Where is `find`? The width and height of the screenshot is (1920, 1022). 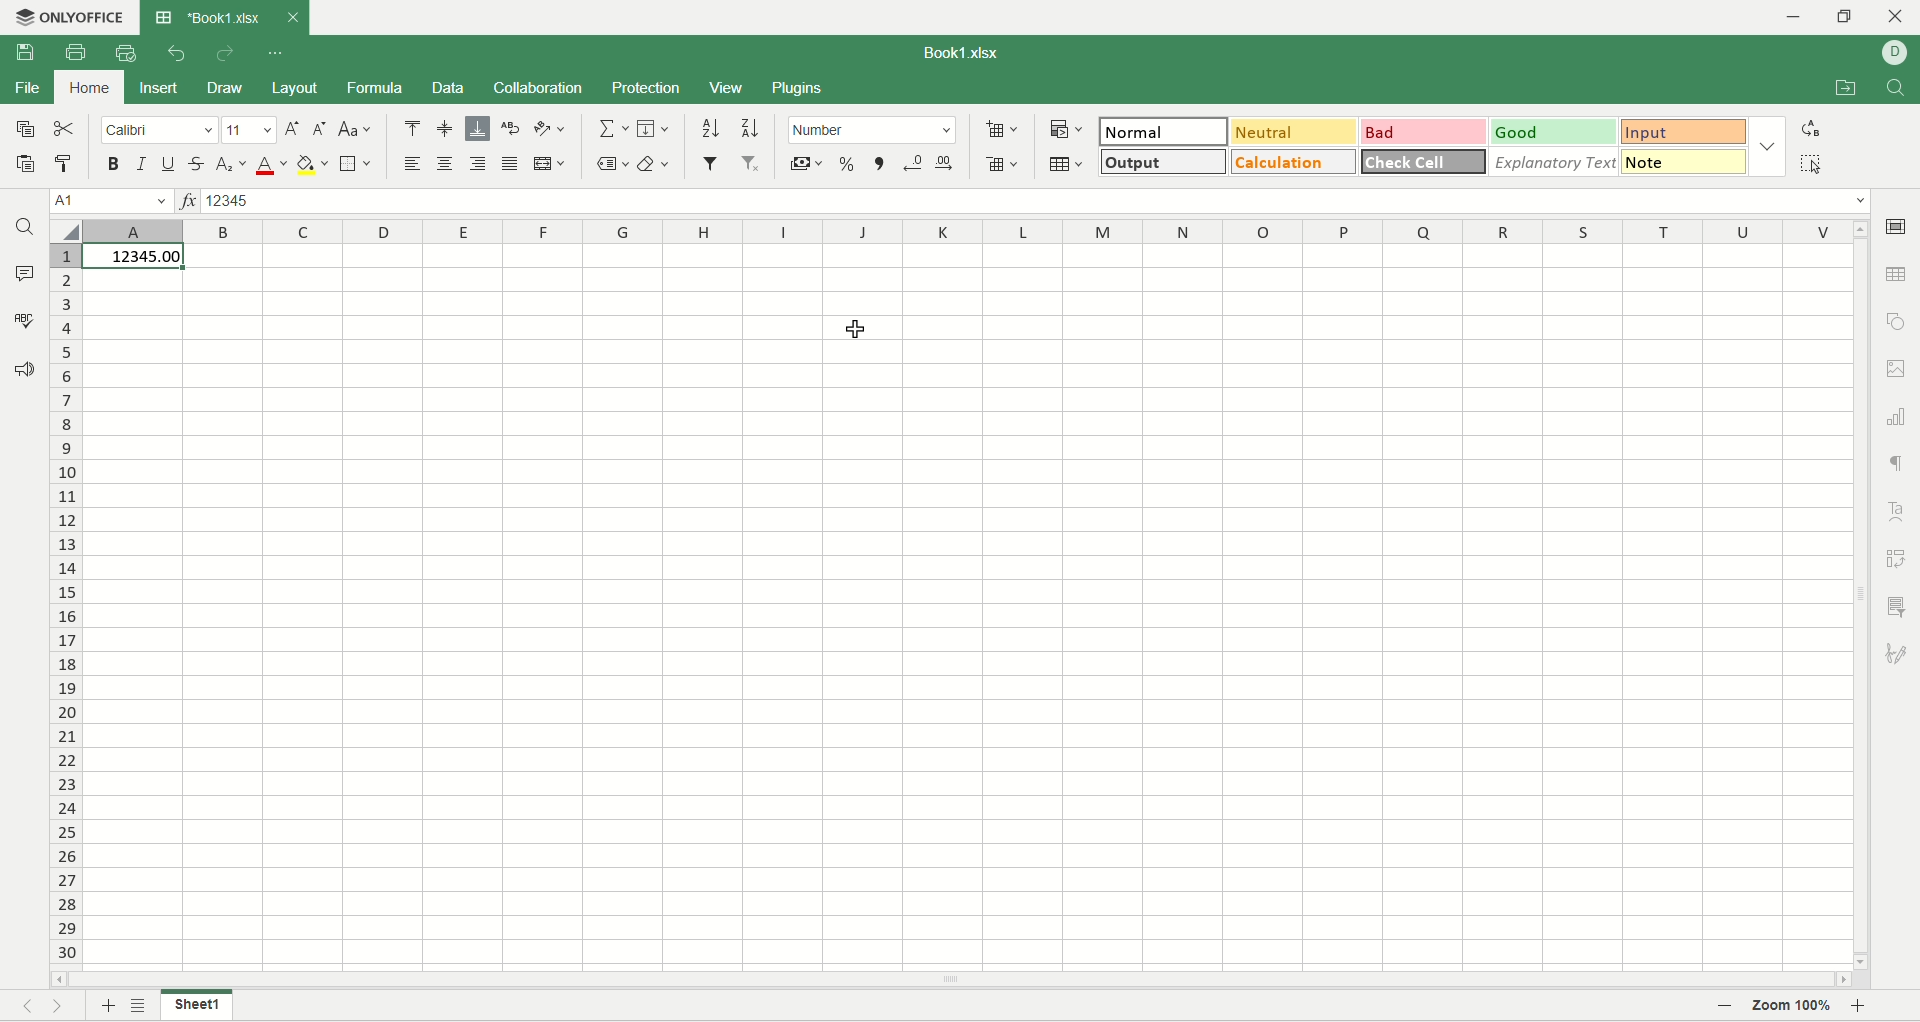
find is located at coordinates (1897, 89).